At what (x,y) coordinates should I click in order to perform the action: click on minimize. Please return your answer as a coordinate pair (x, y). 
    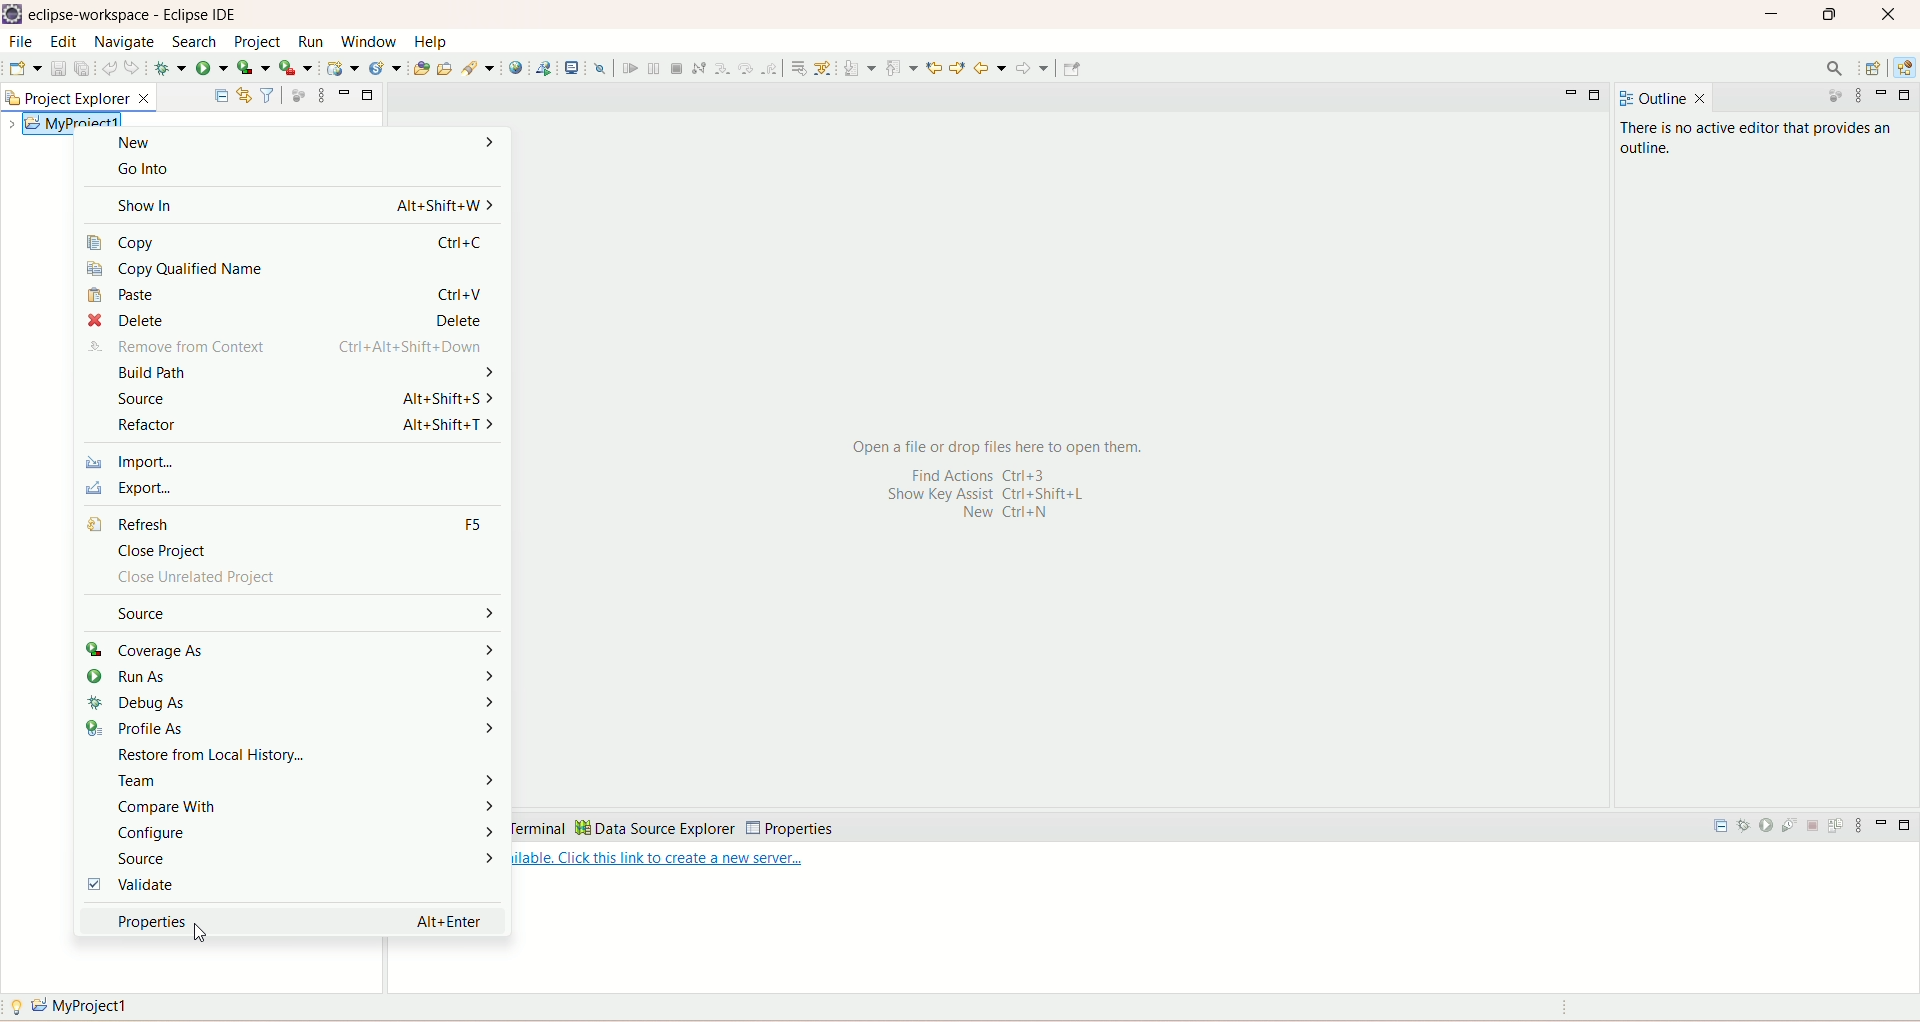
    Looking at the image, I should click on (369, 94).